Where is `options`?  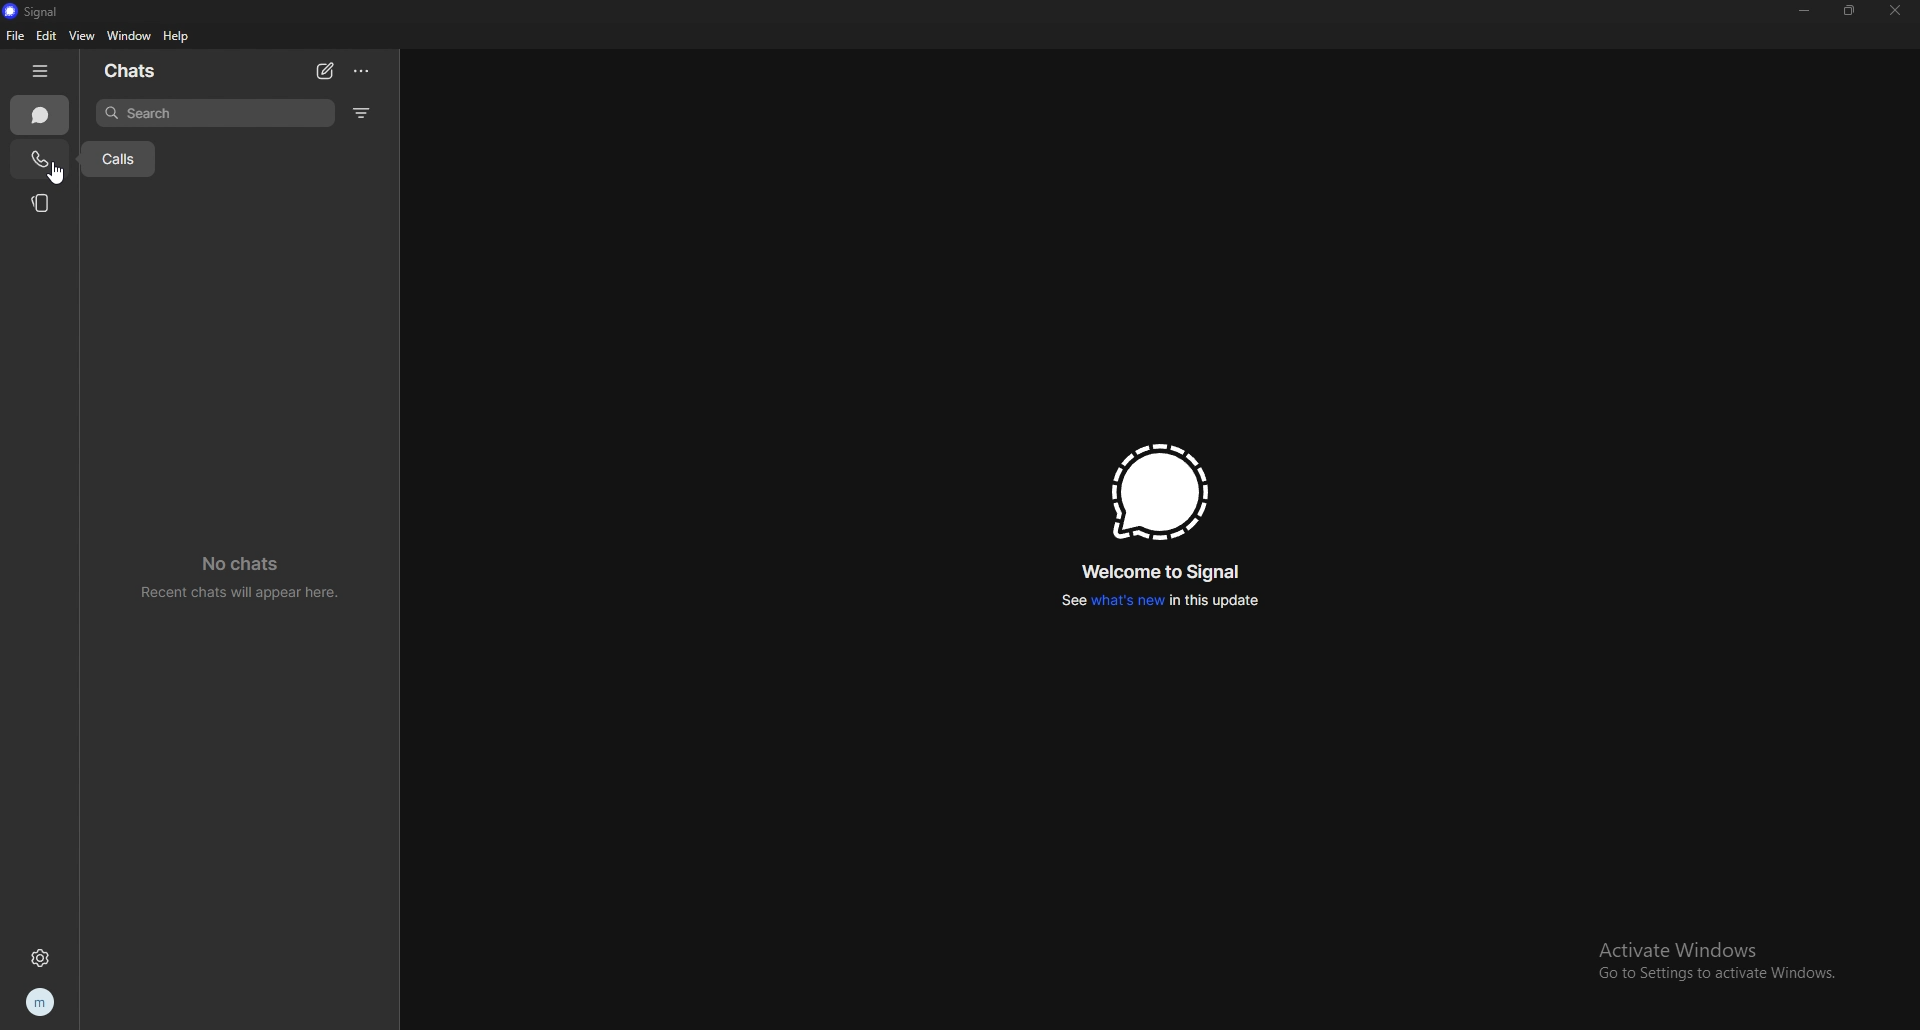 options is located at coordinates (363, 71).